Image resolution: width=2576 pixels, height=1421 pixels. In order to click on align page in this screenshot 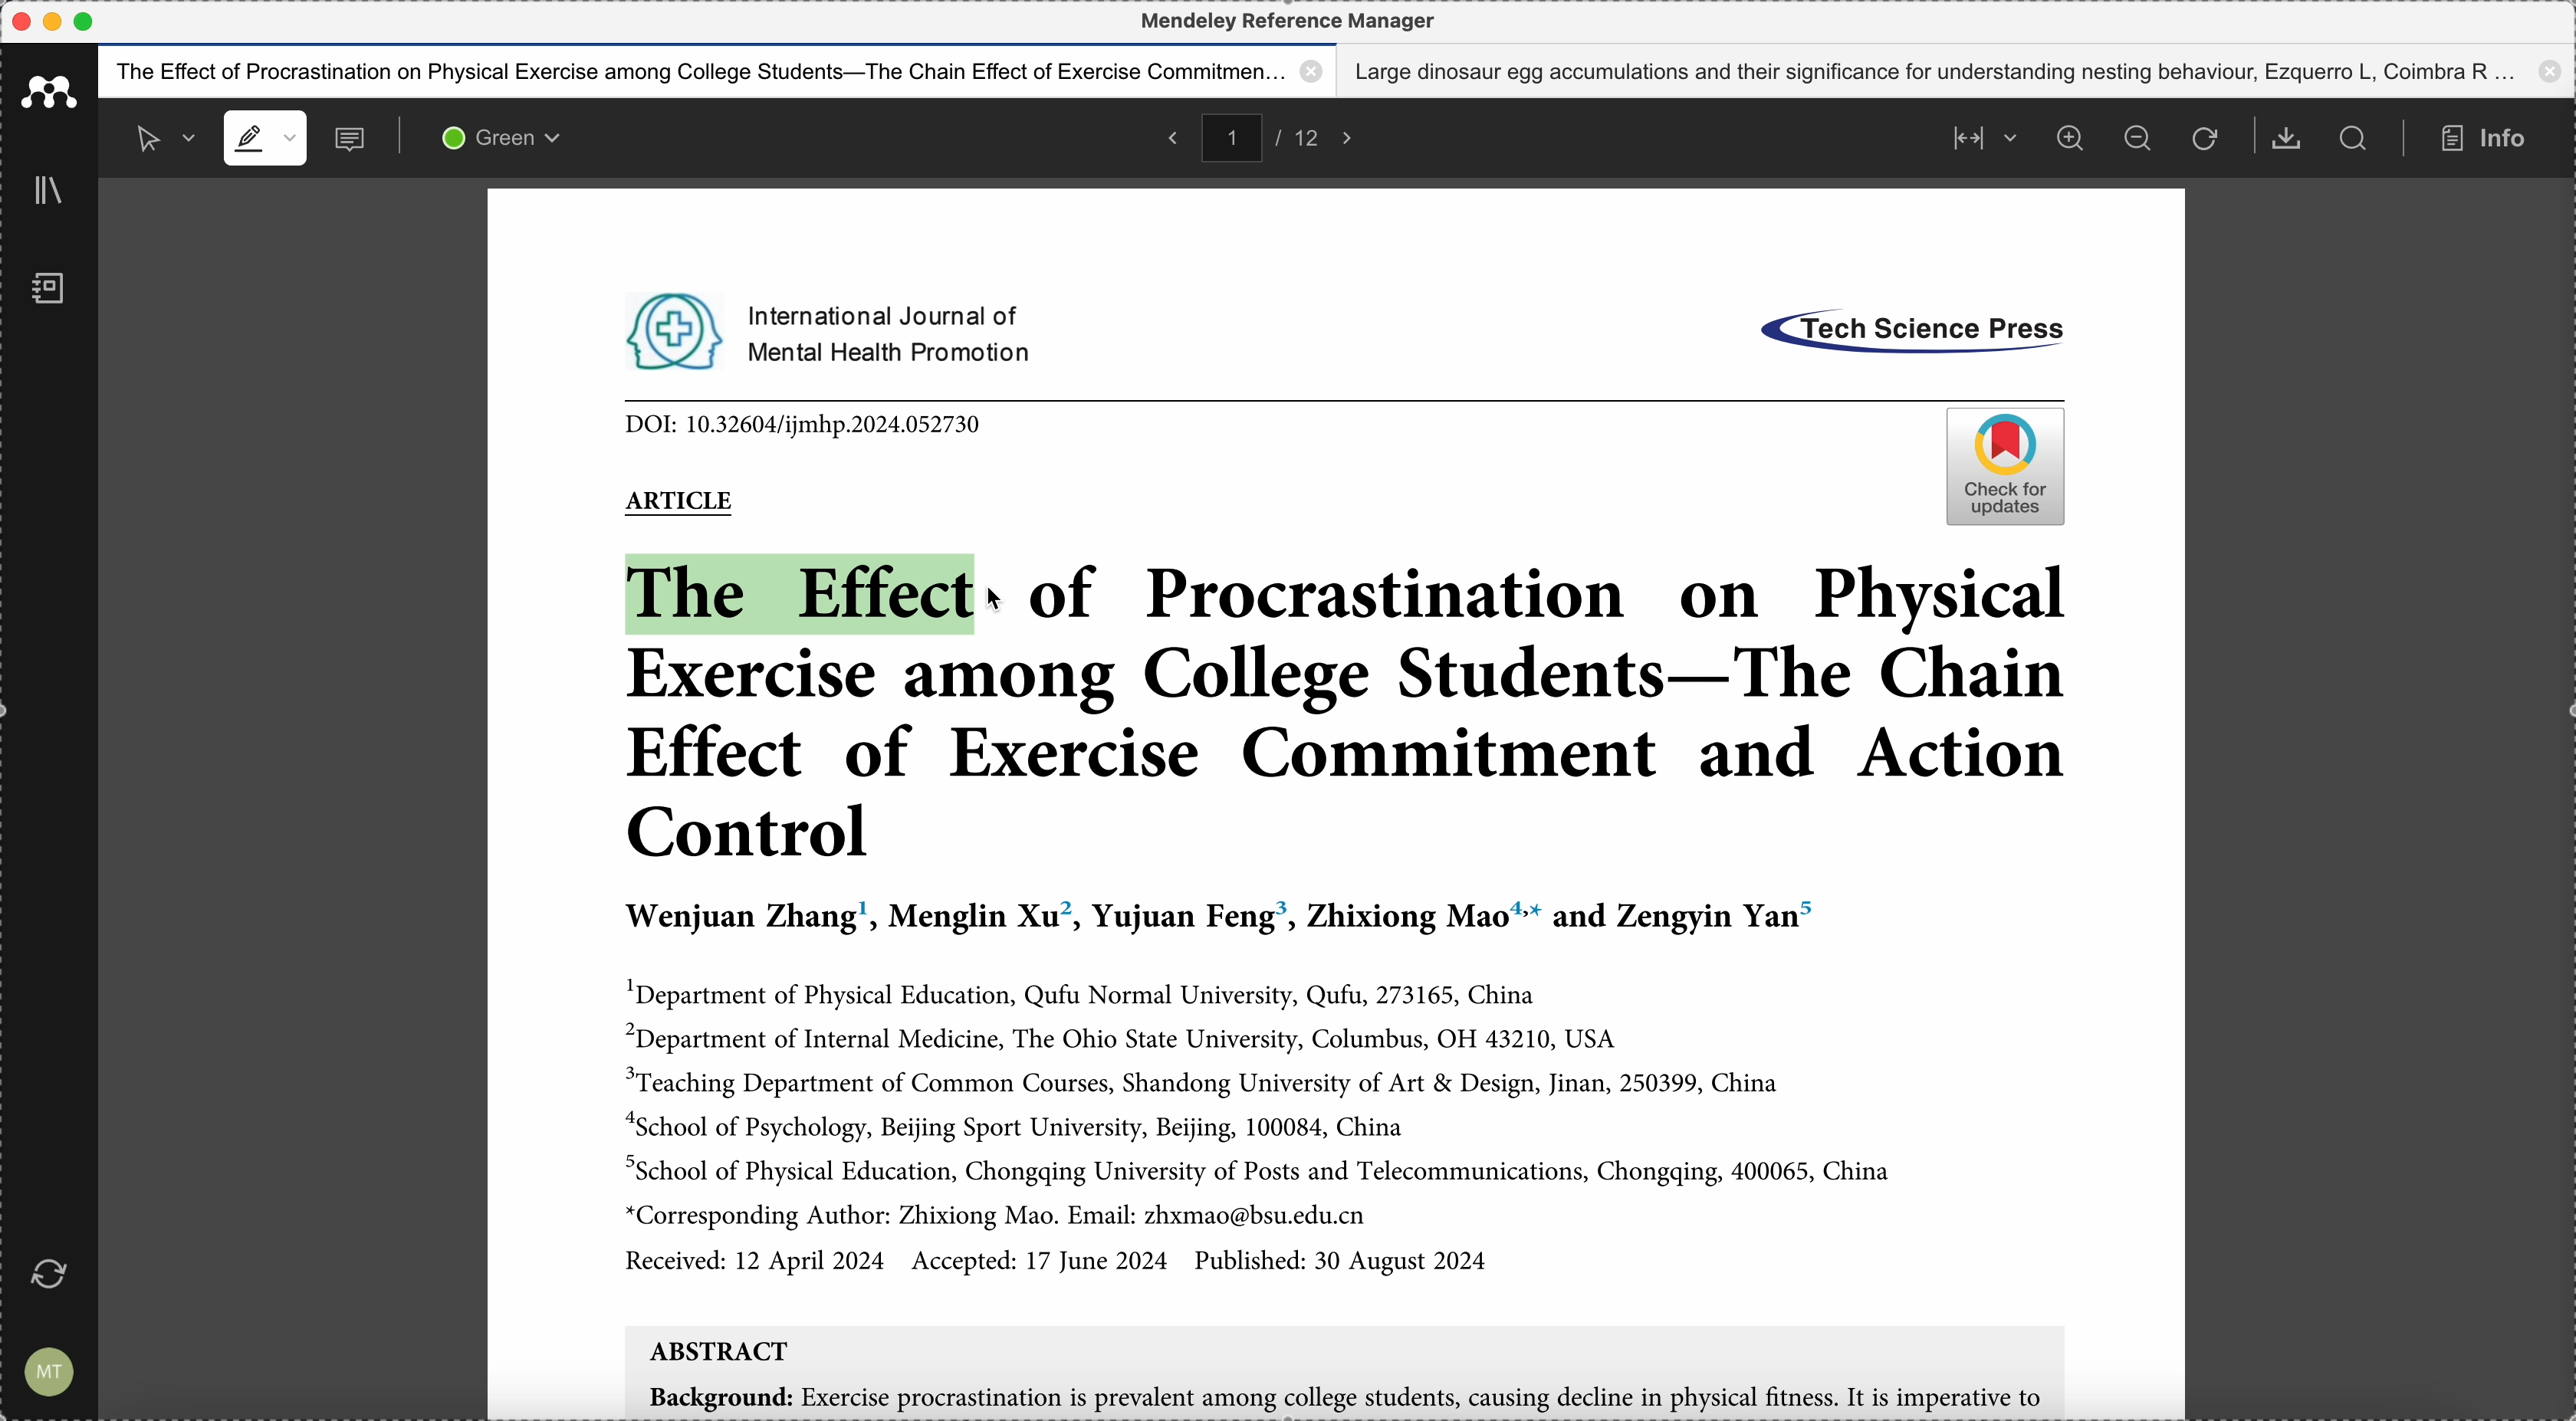, I will do `click(1979, 136)`.